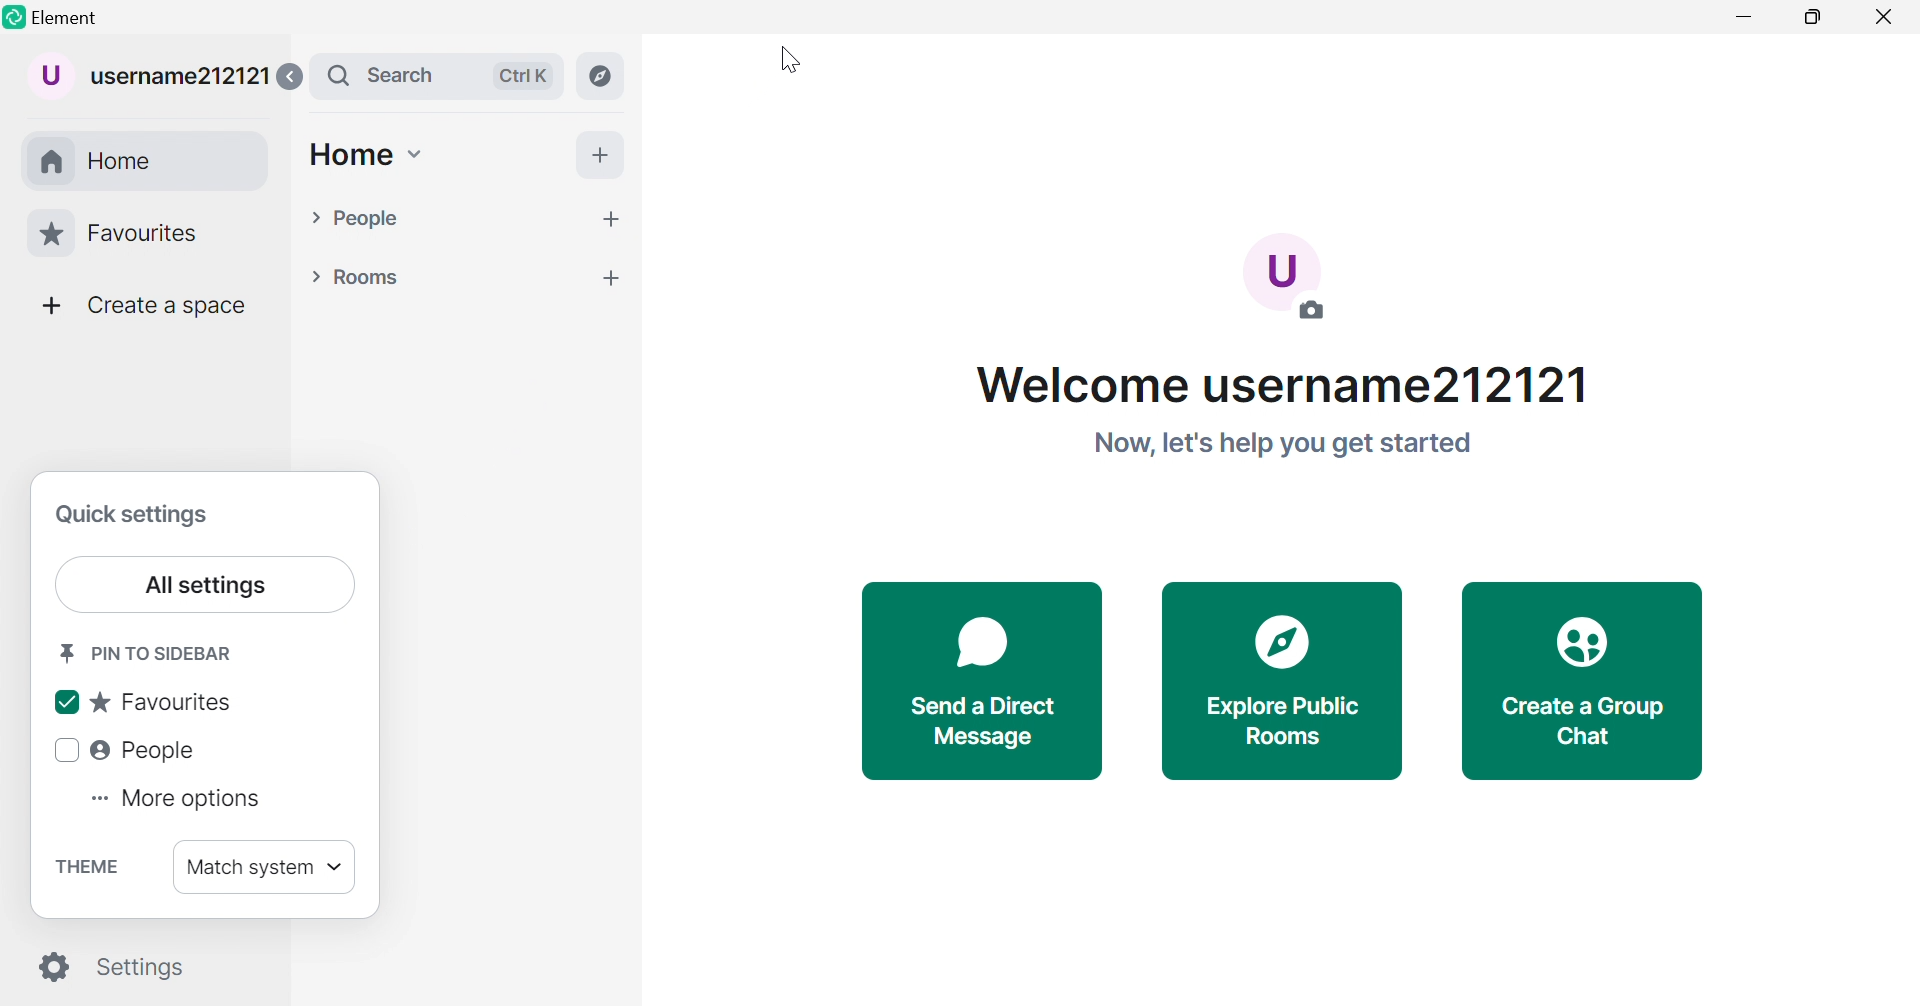  What do you see at coordinates (602, 76) in the screenshot?
I see `Explore rooms` at bounding box center [602, 76].